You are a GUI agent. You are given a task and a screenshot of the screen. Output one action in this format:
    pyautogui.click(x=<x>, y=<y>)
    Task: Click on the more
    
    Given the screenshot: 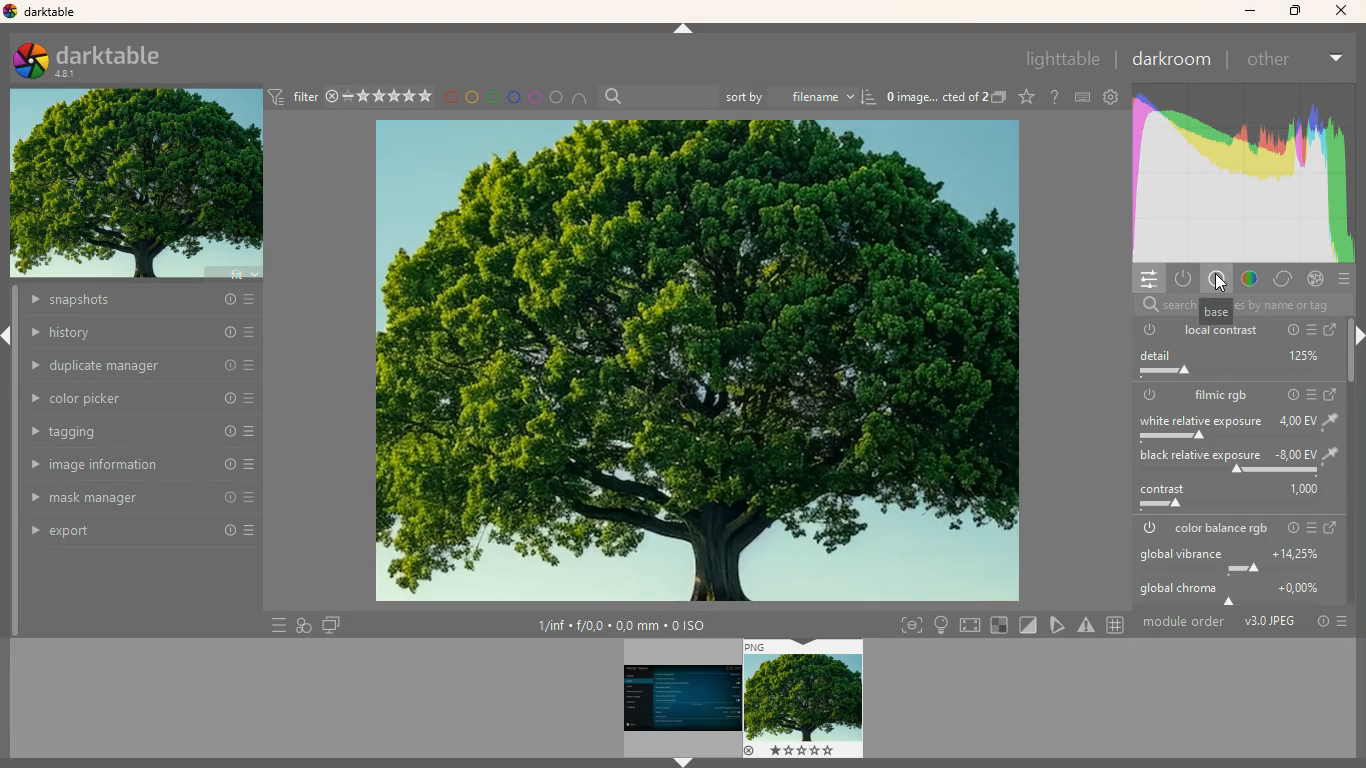 What is the action you would take?
    pyautogui.click(x=273, y=624)
    